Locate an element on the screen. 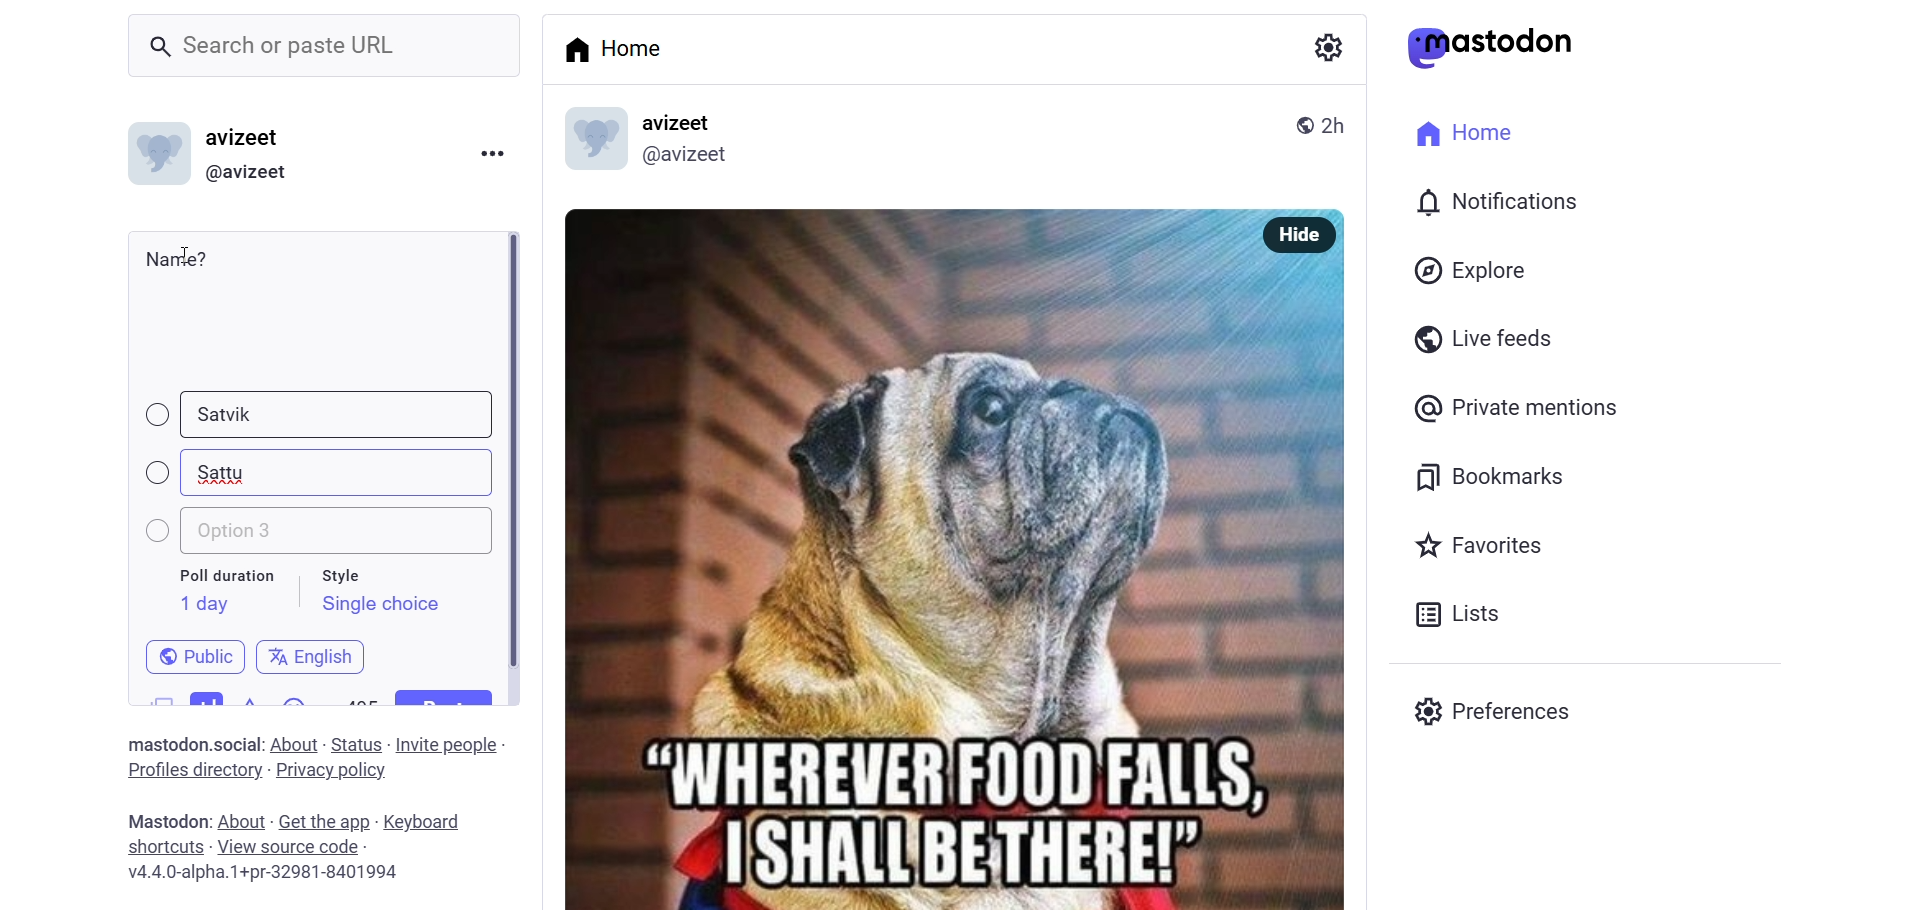 This screenshot has width=1908, height=910. avizeet is located at coordinates (682, 124).